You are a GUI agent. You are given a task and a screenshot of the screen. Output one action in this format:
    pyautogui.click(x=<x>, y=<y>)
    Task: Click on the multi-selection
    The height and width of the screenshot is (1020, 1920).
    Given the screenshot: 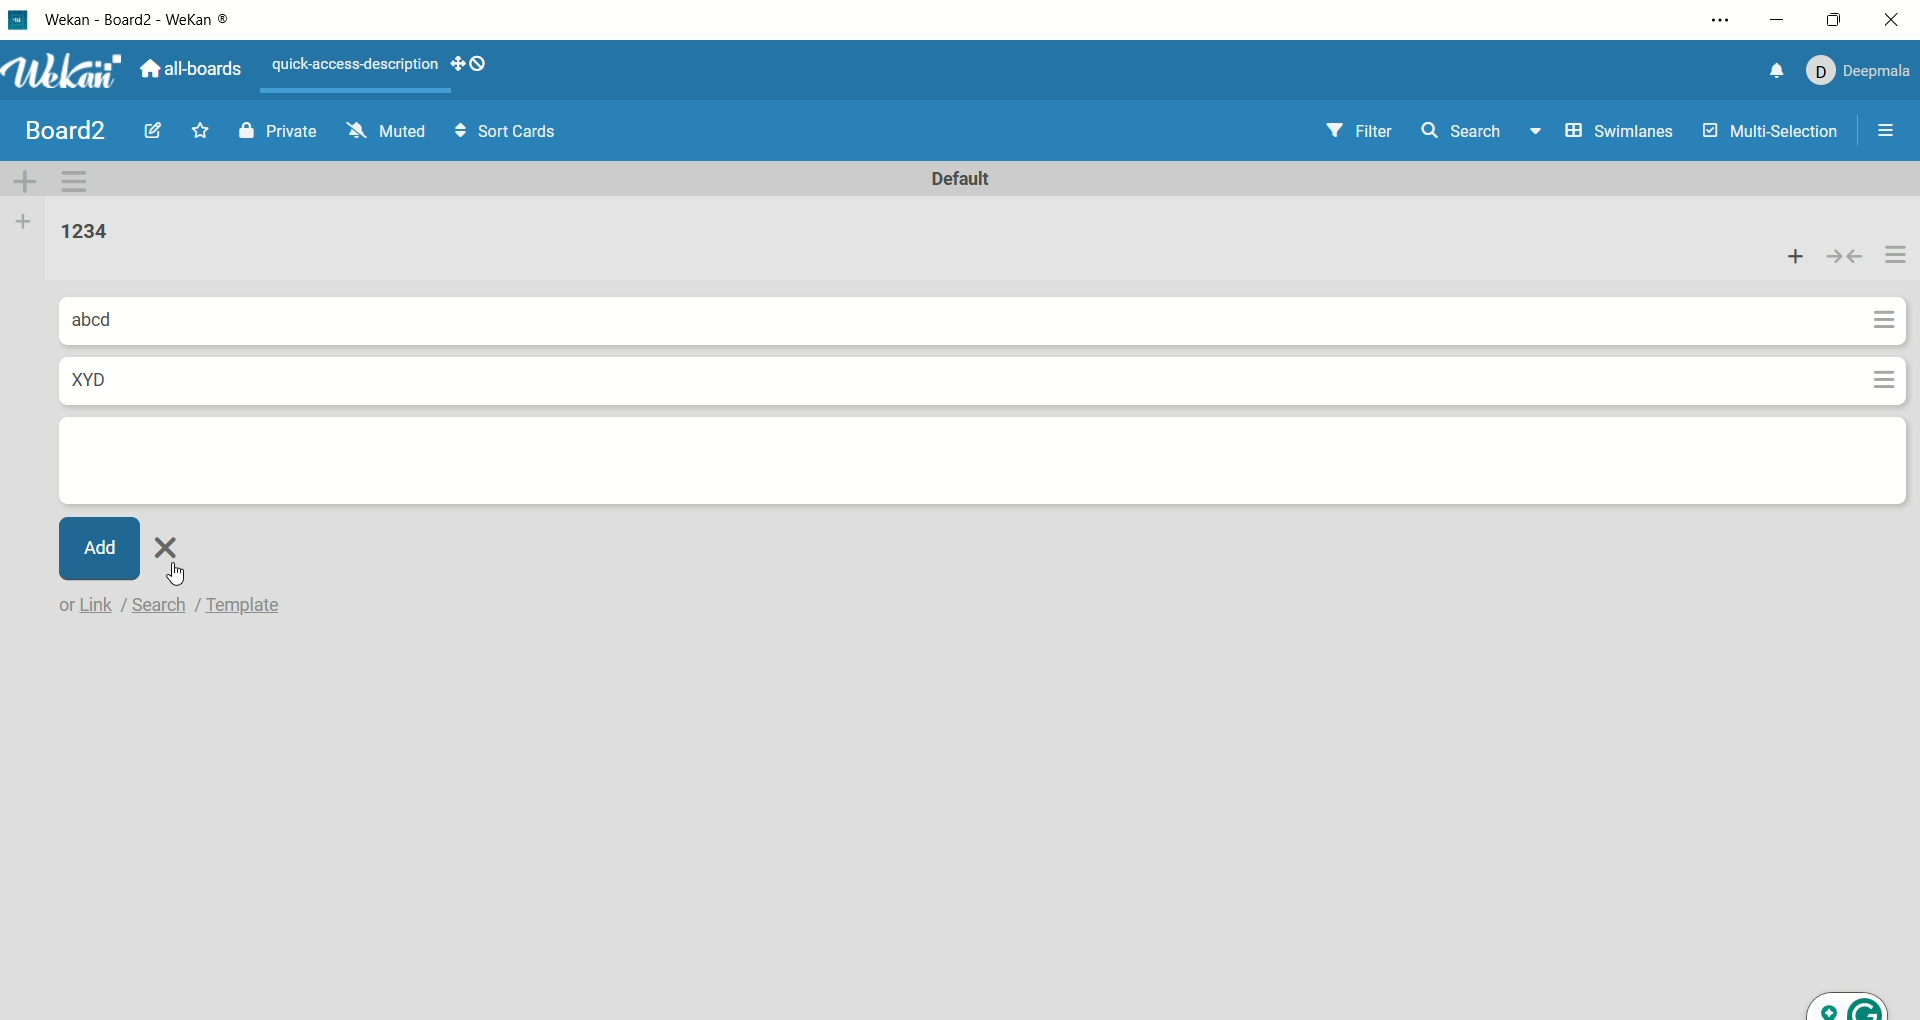 What is the action you would take?
    pyautogui.click(x=1771, y=133)
    